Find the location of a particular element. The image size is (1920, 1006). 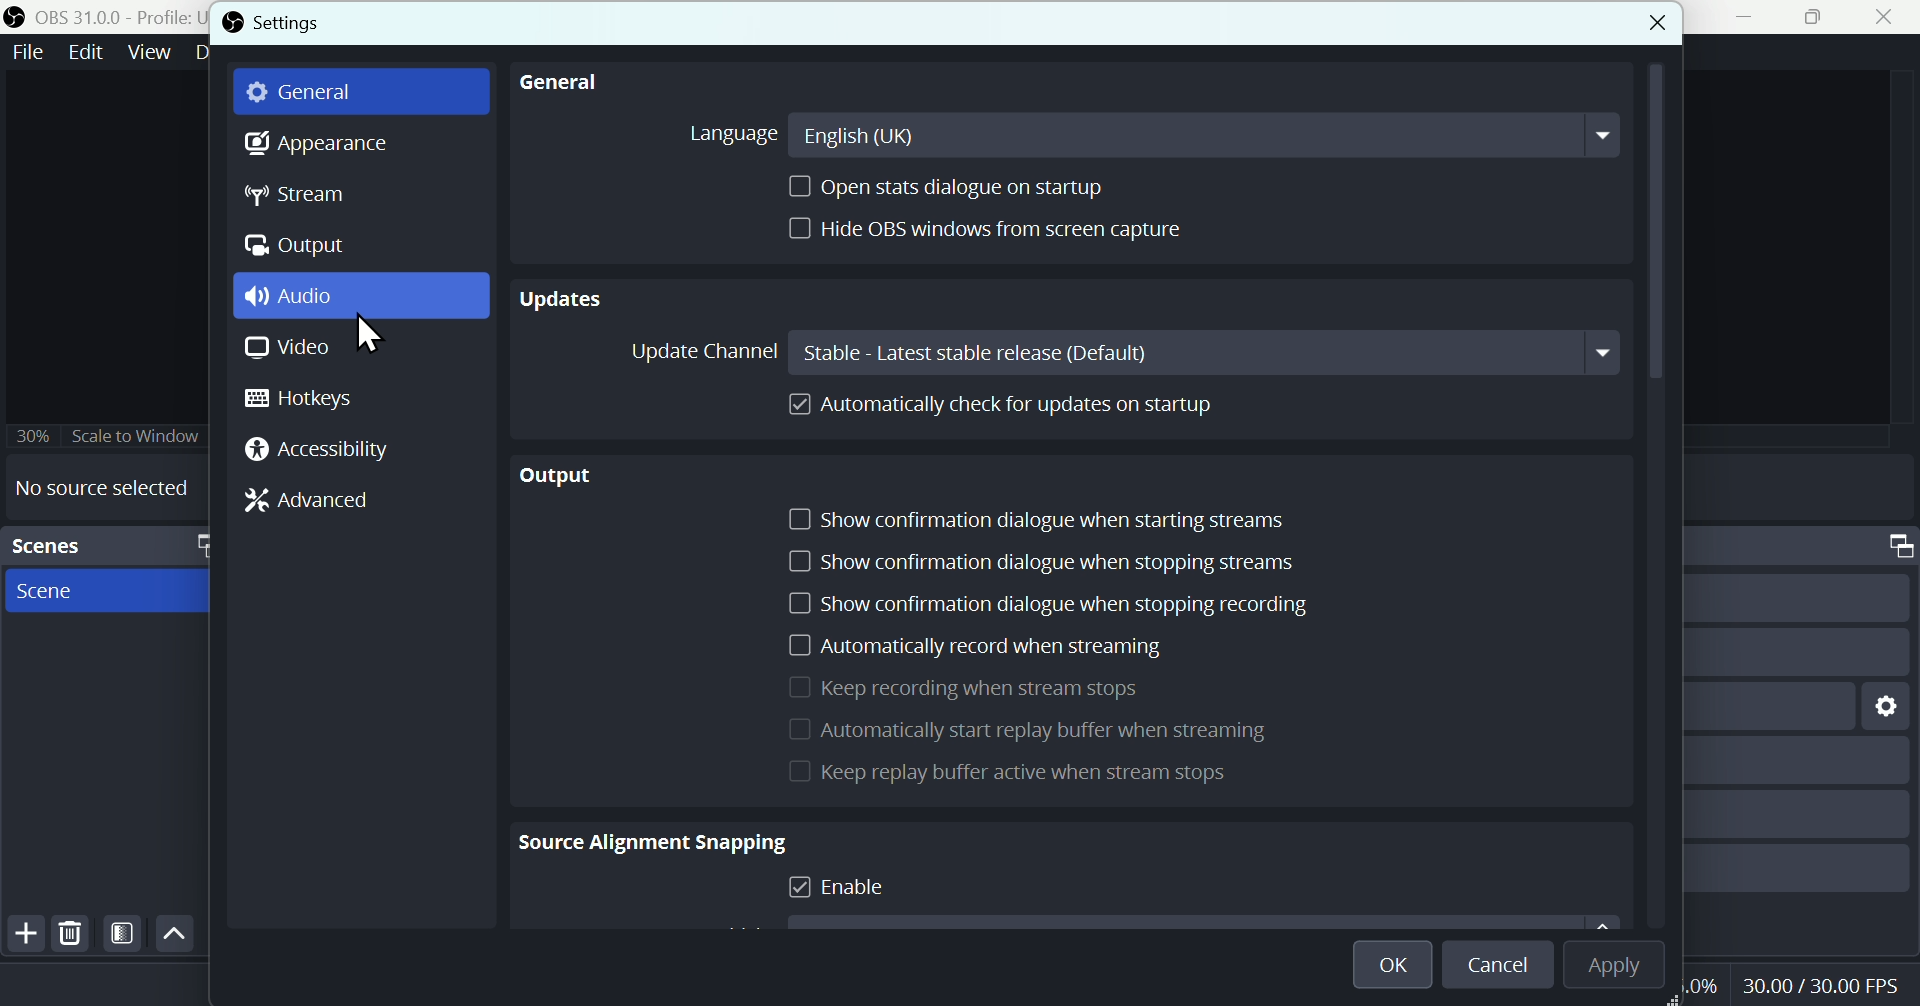

Source alignment snapping is located at coordinates (652, 848).